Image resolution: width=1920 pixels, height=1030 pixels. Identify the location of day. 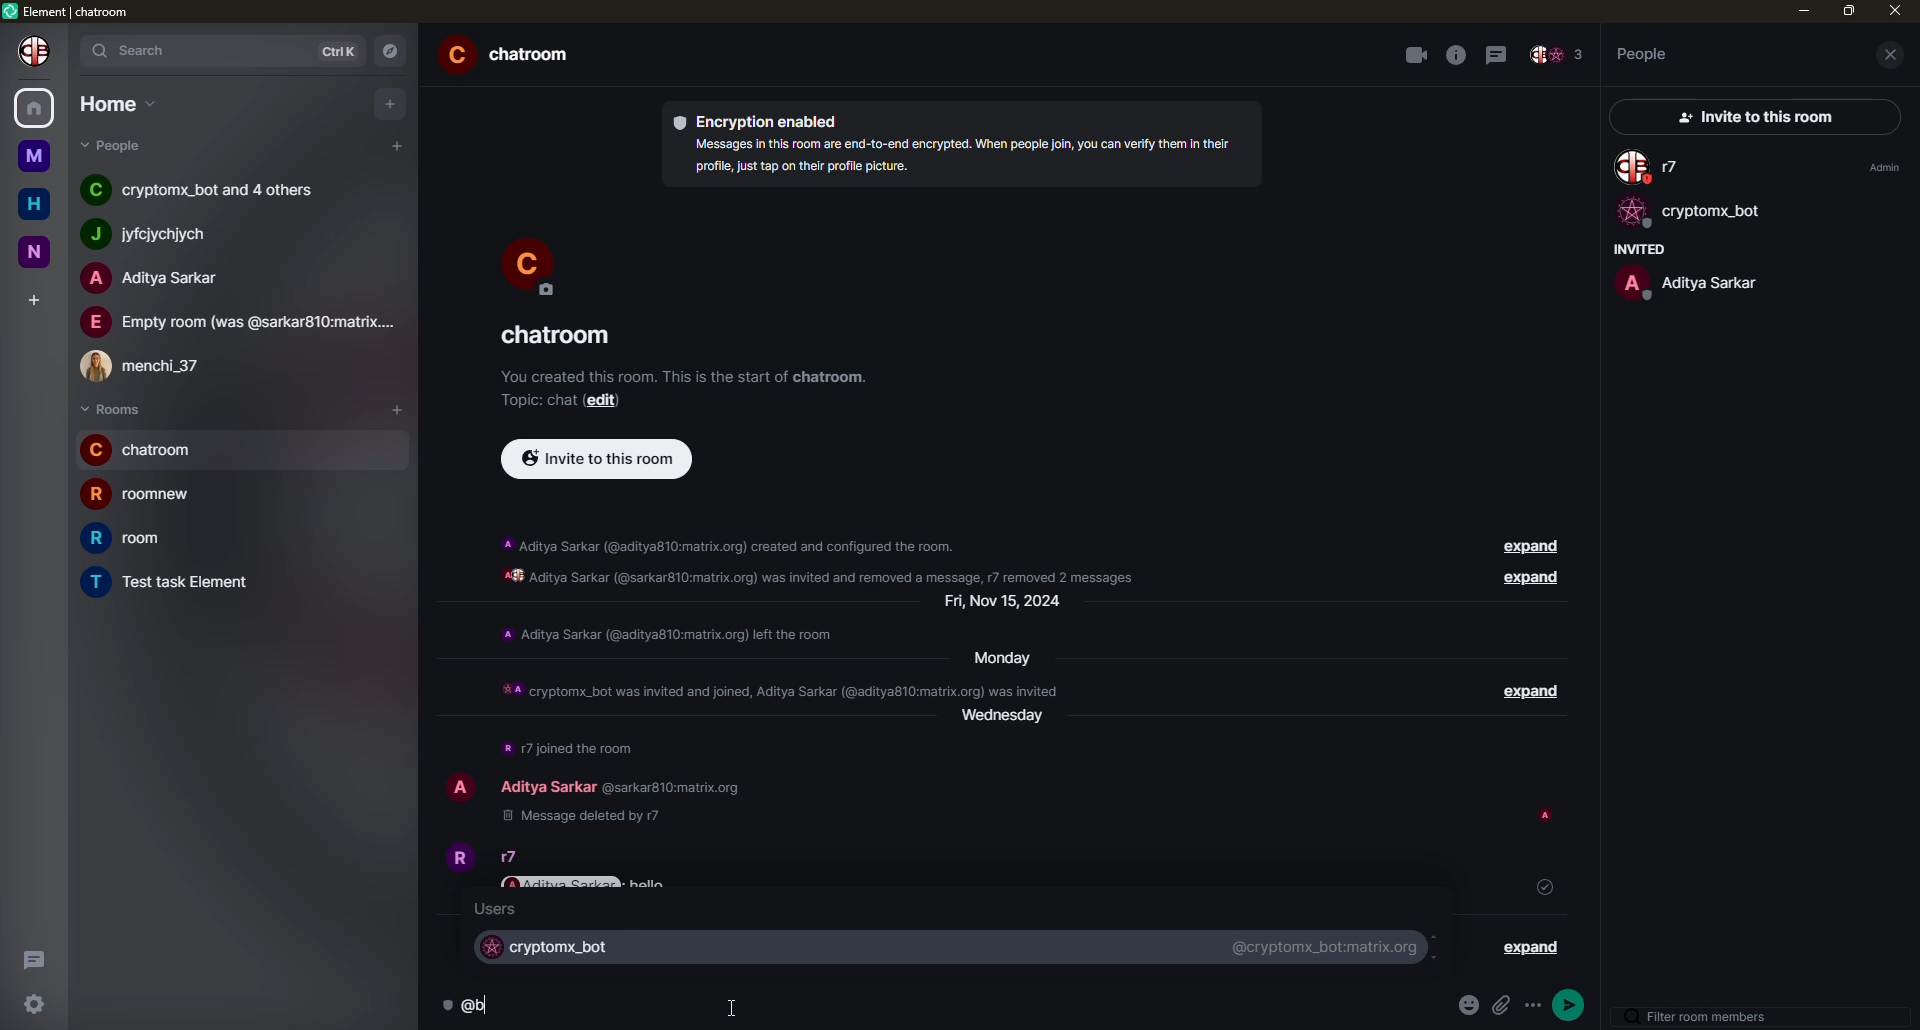
(1009, 603).